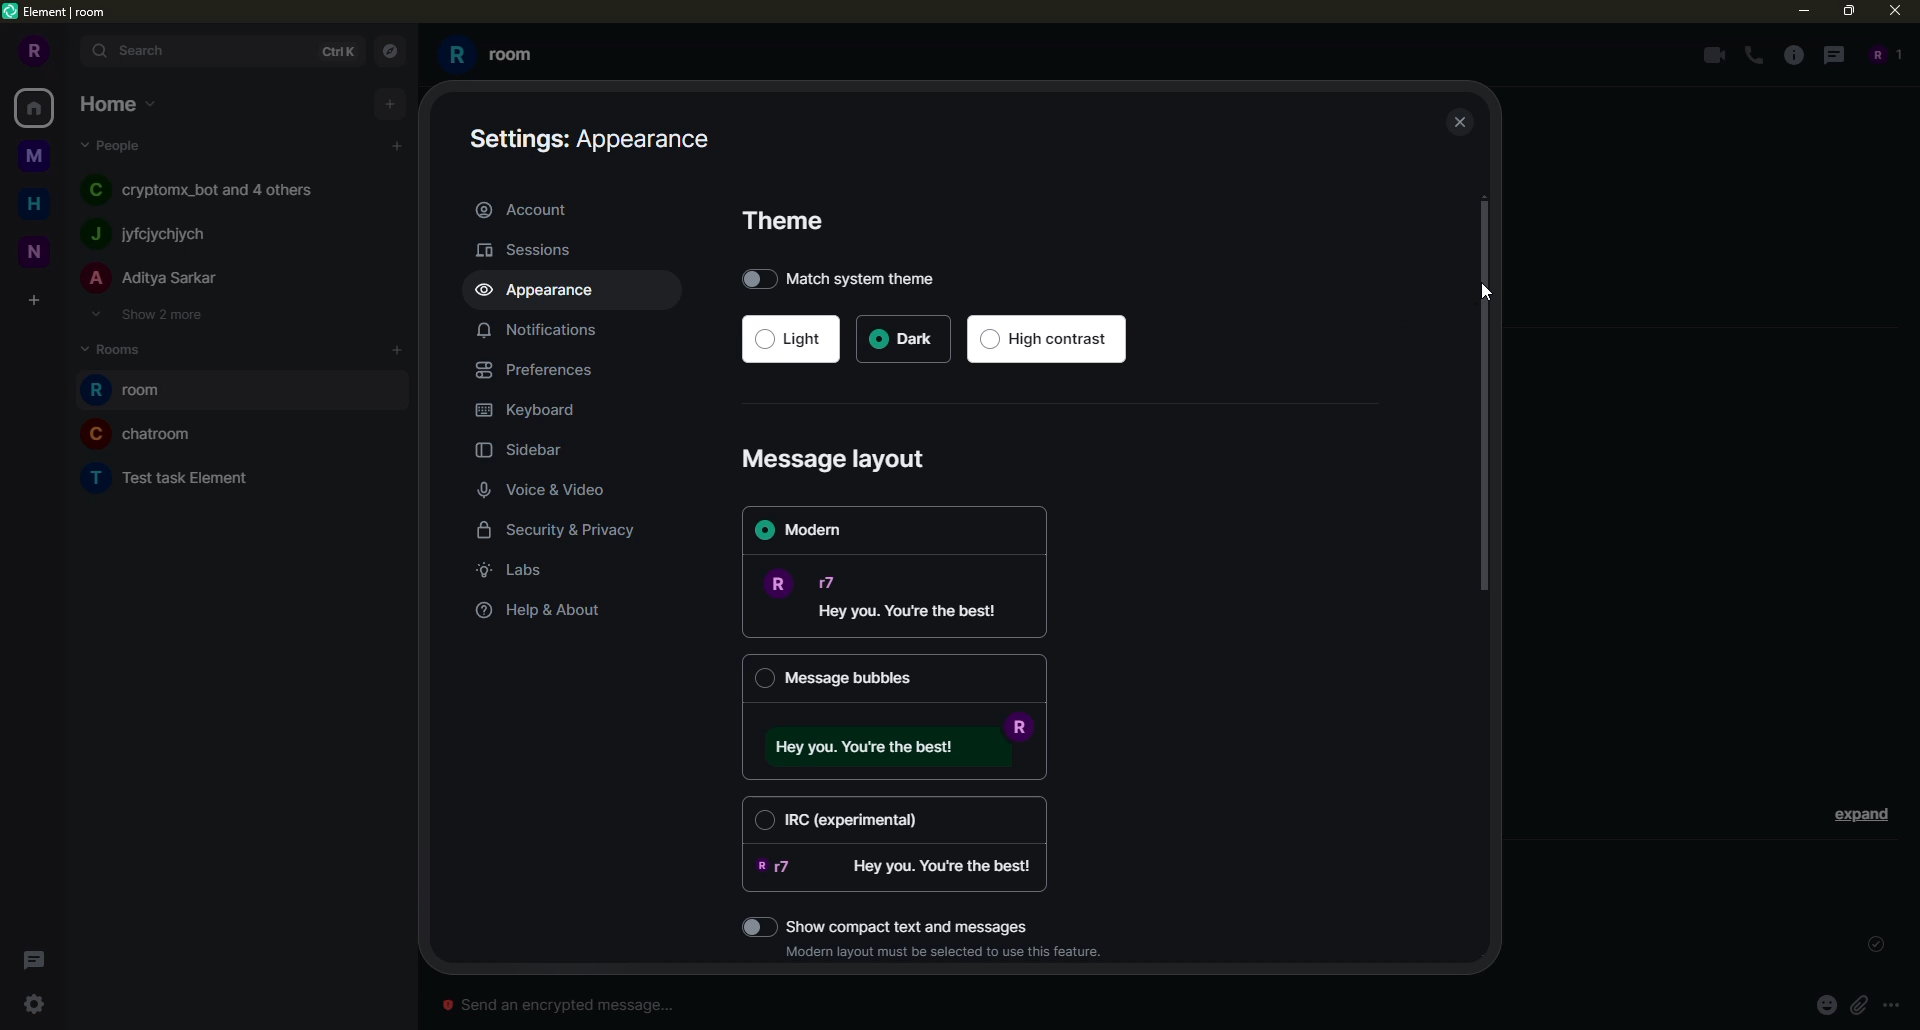 The image size is (1920, 1030). What do you see at coordinates (1882, 54) in the screenshot?
I see `people` at bounding box center [1882, 54].